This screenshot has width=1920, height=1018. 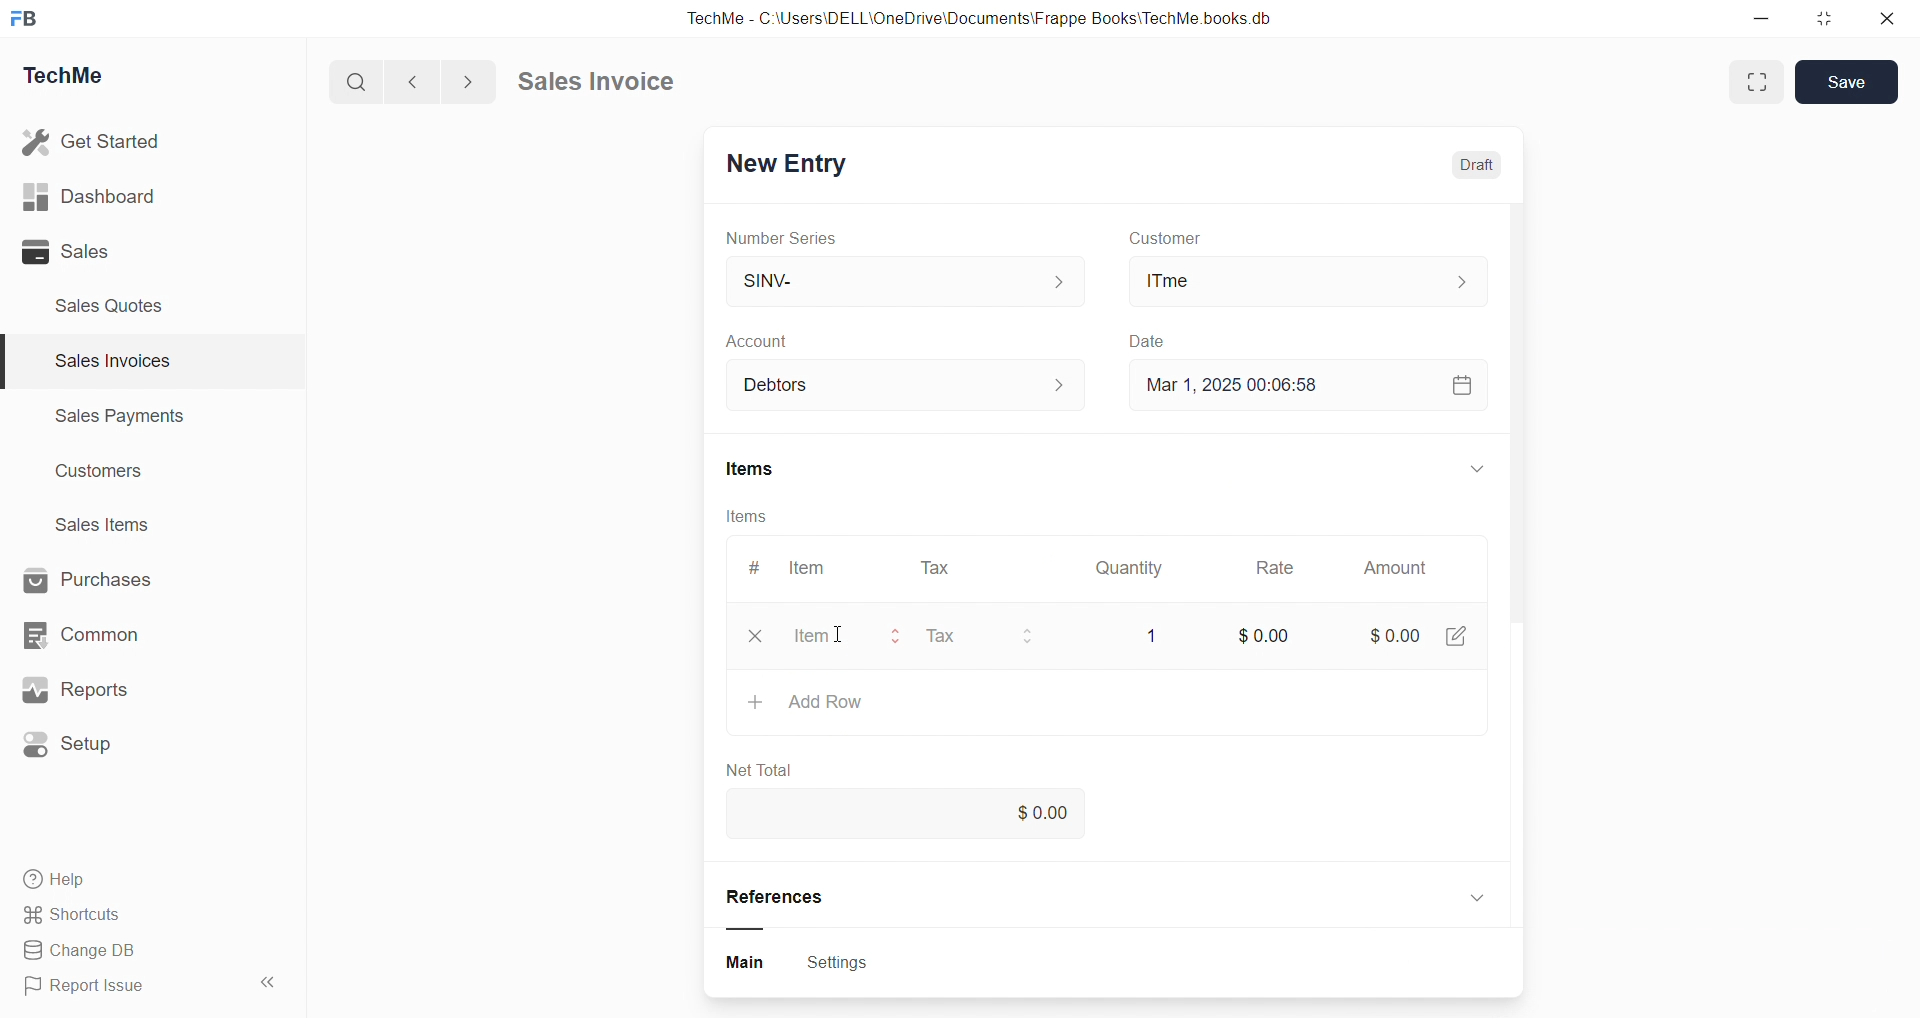 What do you see at coordinates (1484, 167) in the screenshot?
I see `Draft` at bounding box center [1484, 167].